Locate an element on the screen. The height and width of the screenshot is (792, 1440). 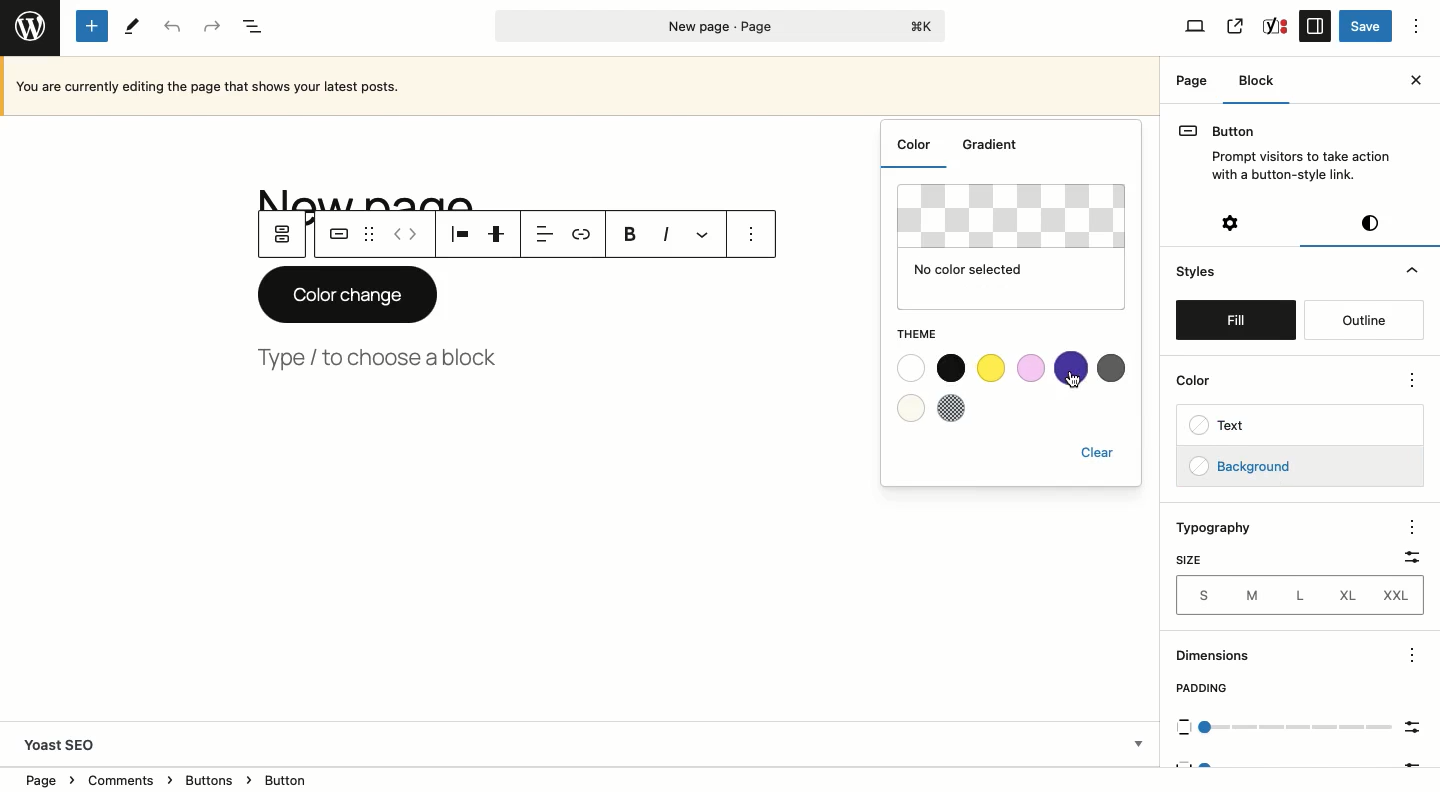
Bold is located at coordinates (630, 234).